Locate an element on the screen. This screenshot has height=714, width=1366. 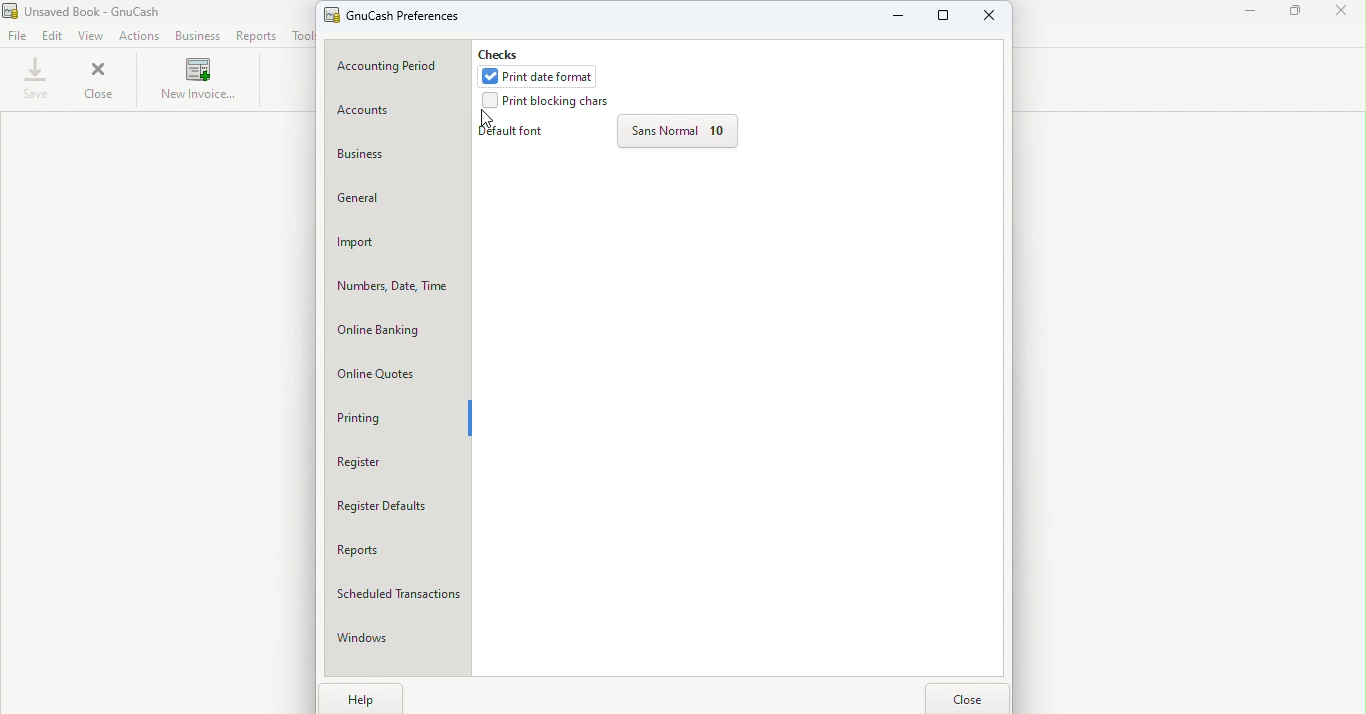
Close is located at coordinates (972, 696).